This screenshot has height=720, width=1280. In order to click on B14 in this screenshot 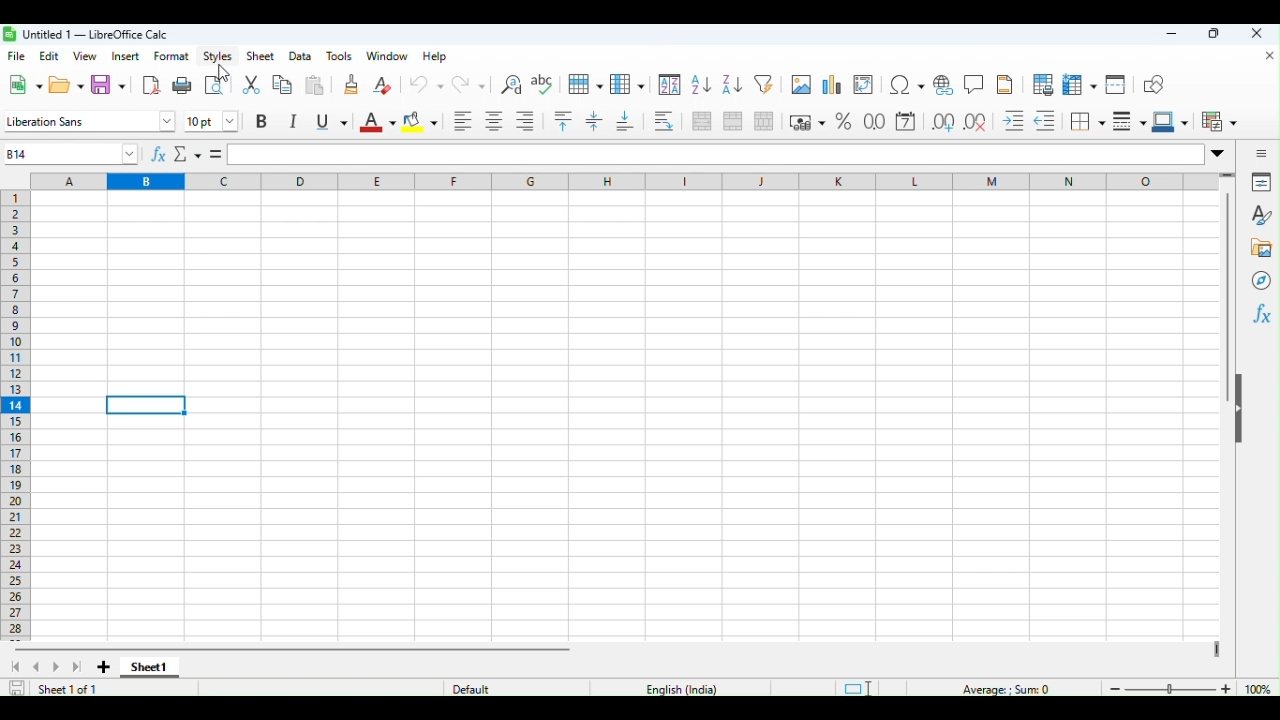, I will do `click(67, 154)`.